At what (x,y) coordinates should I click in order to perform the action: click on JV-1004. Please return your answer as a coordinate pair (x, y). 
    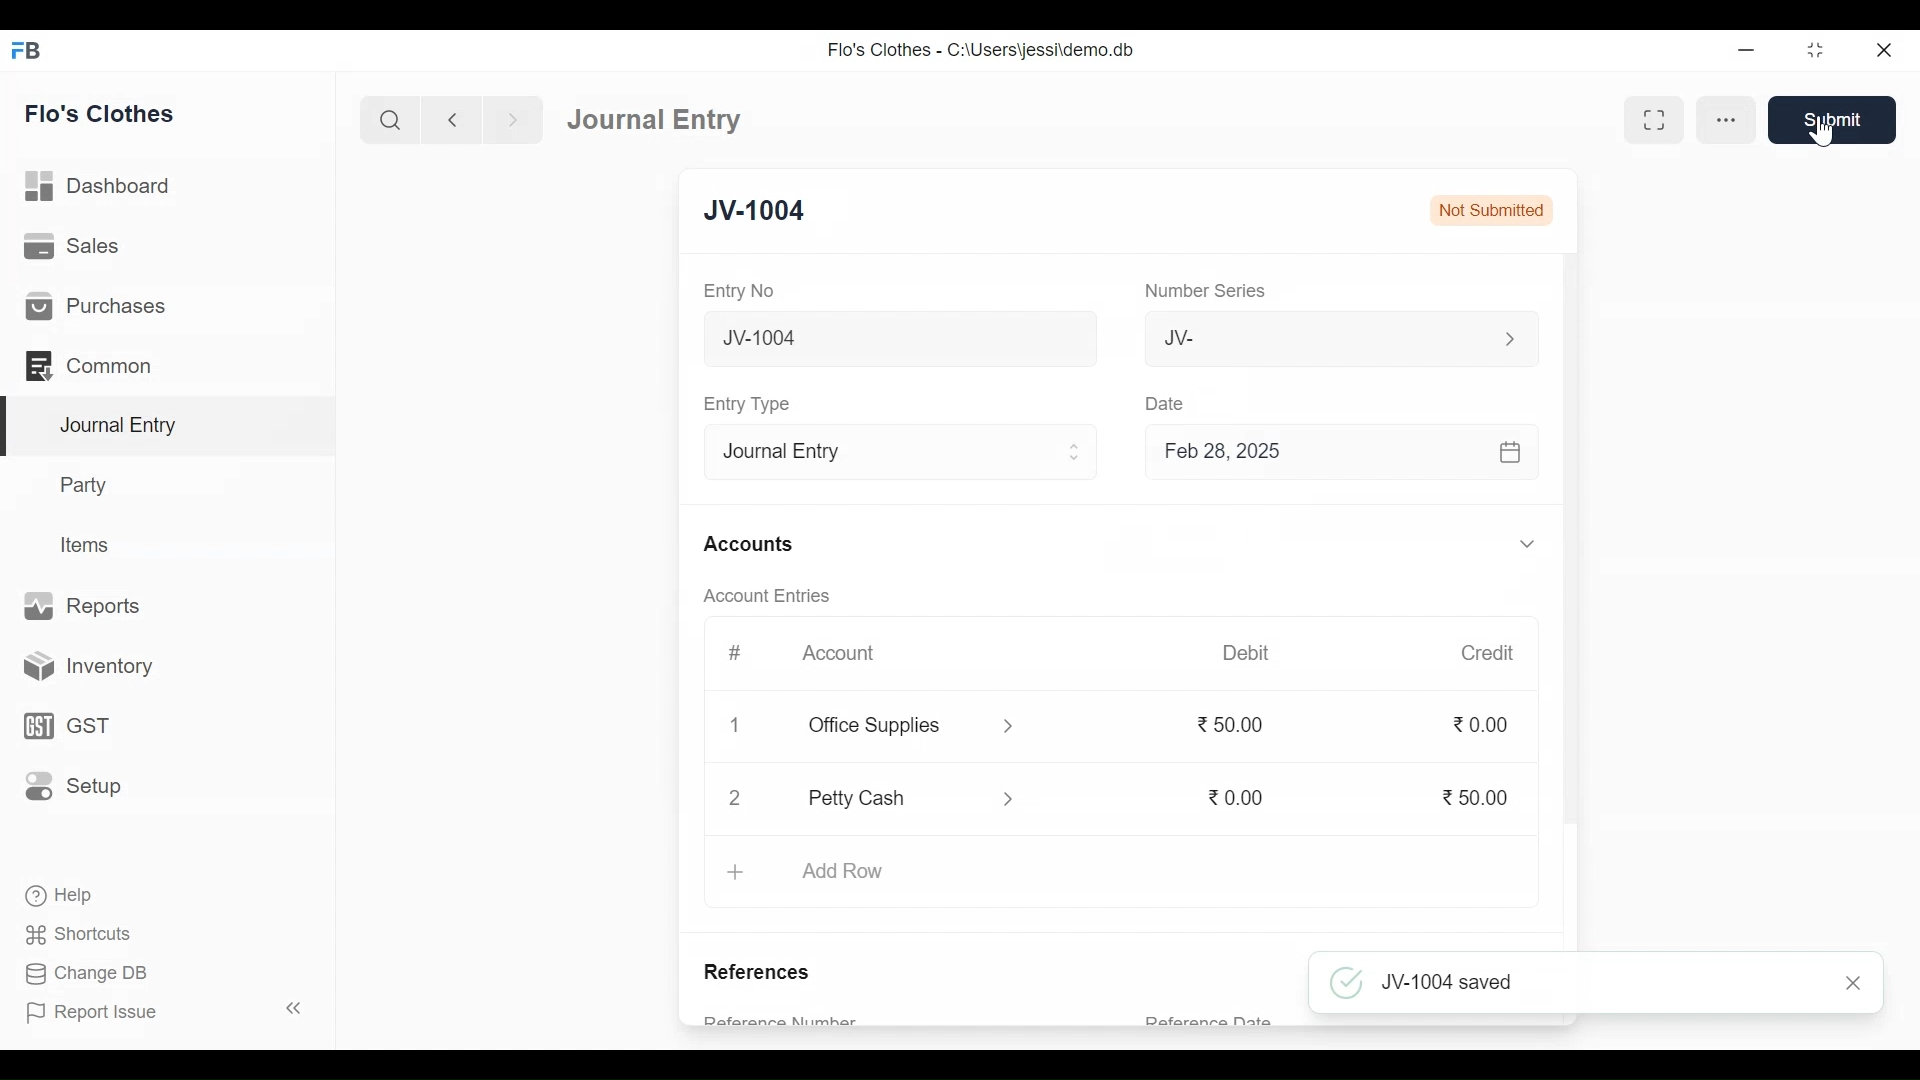
    Looking at the image, I should click on (752, 212).